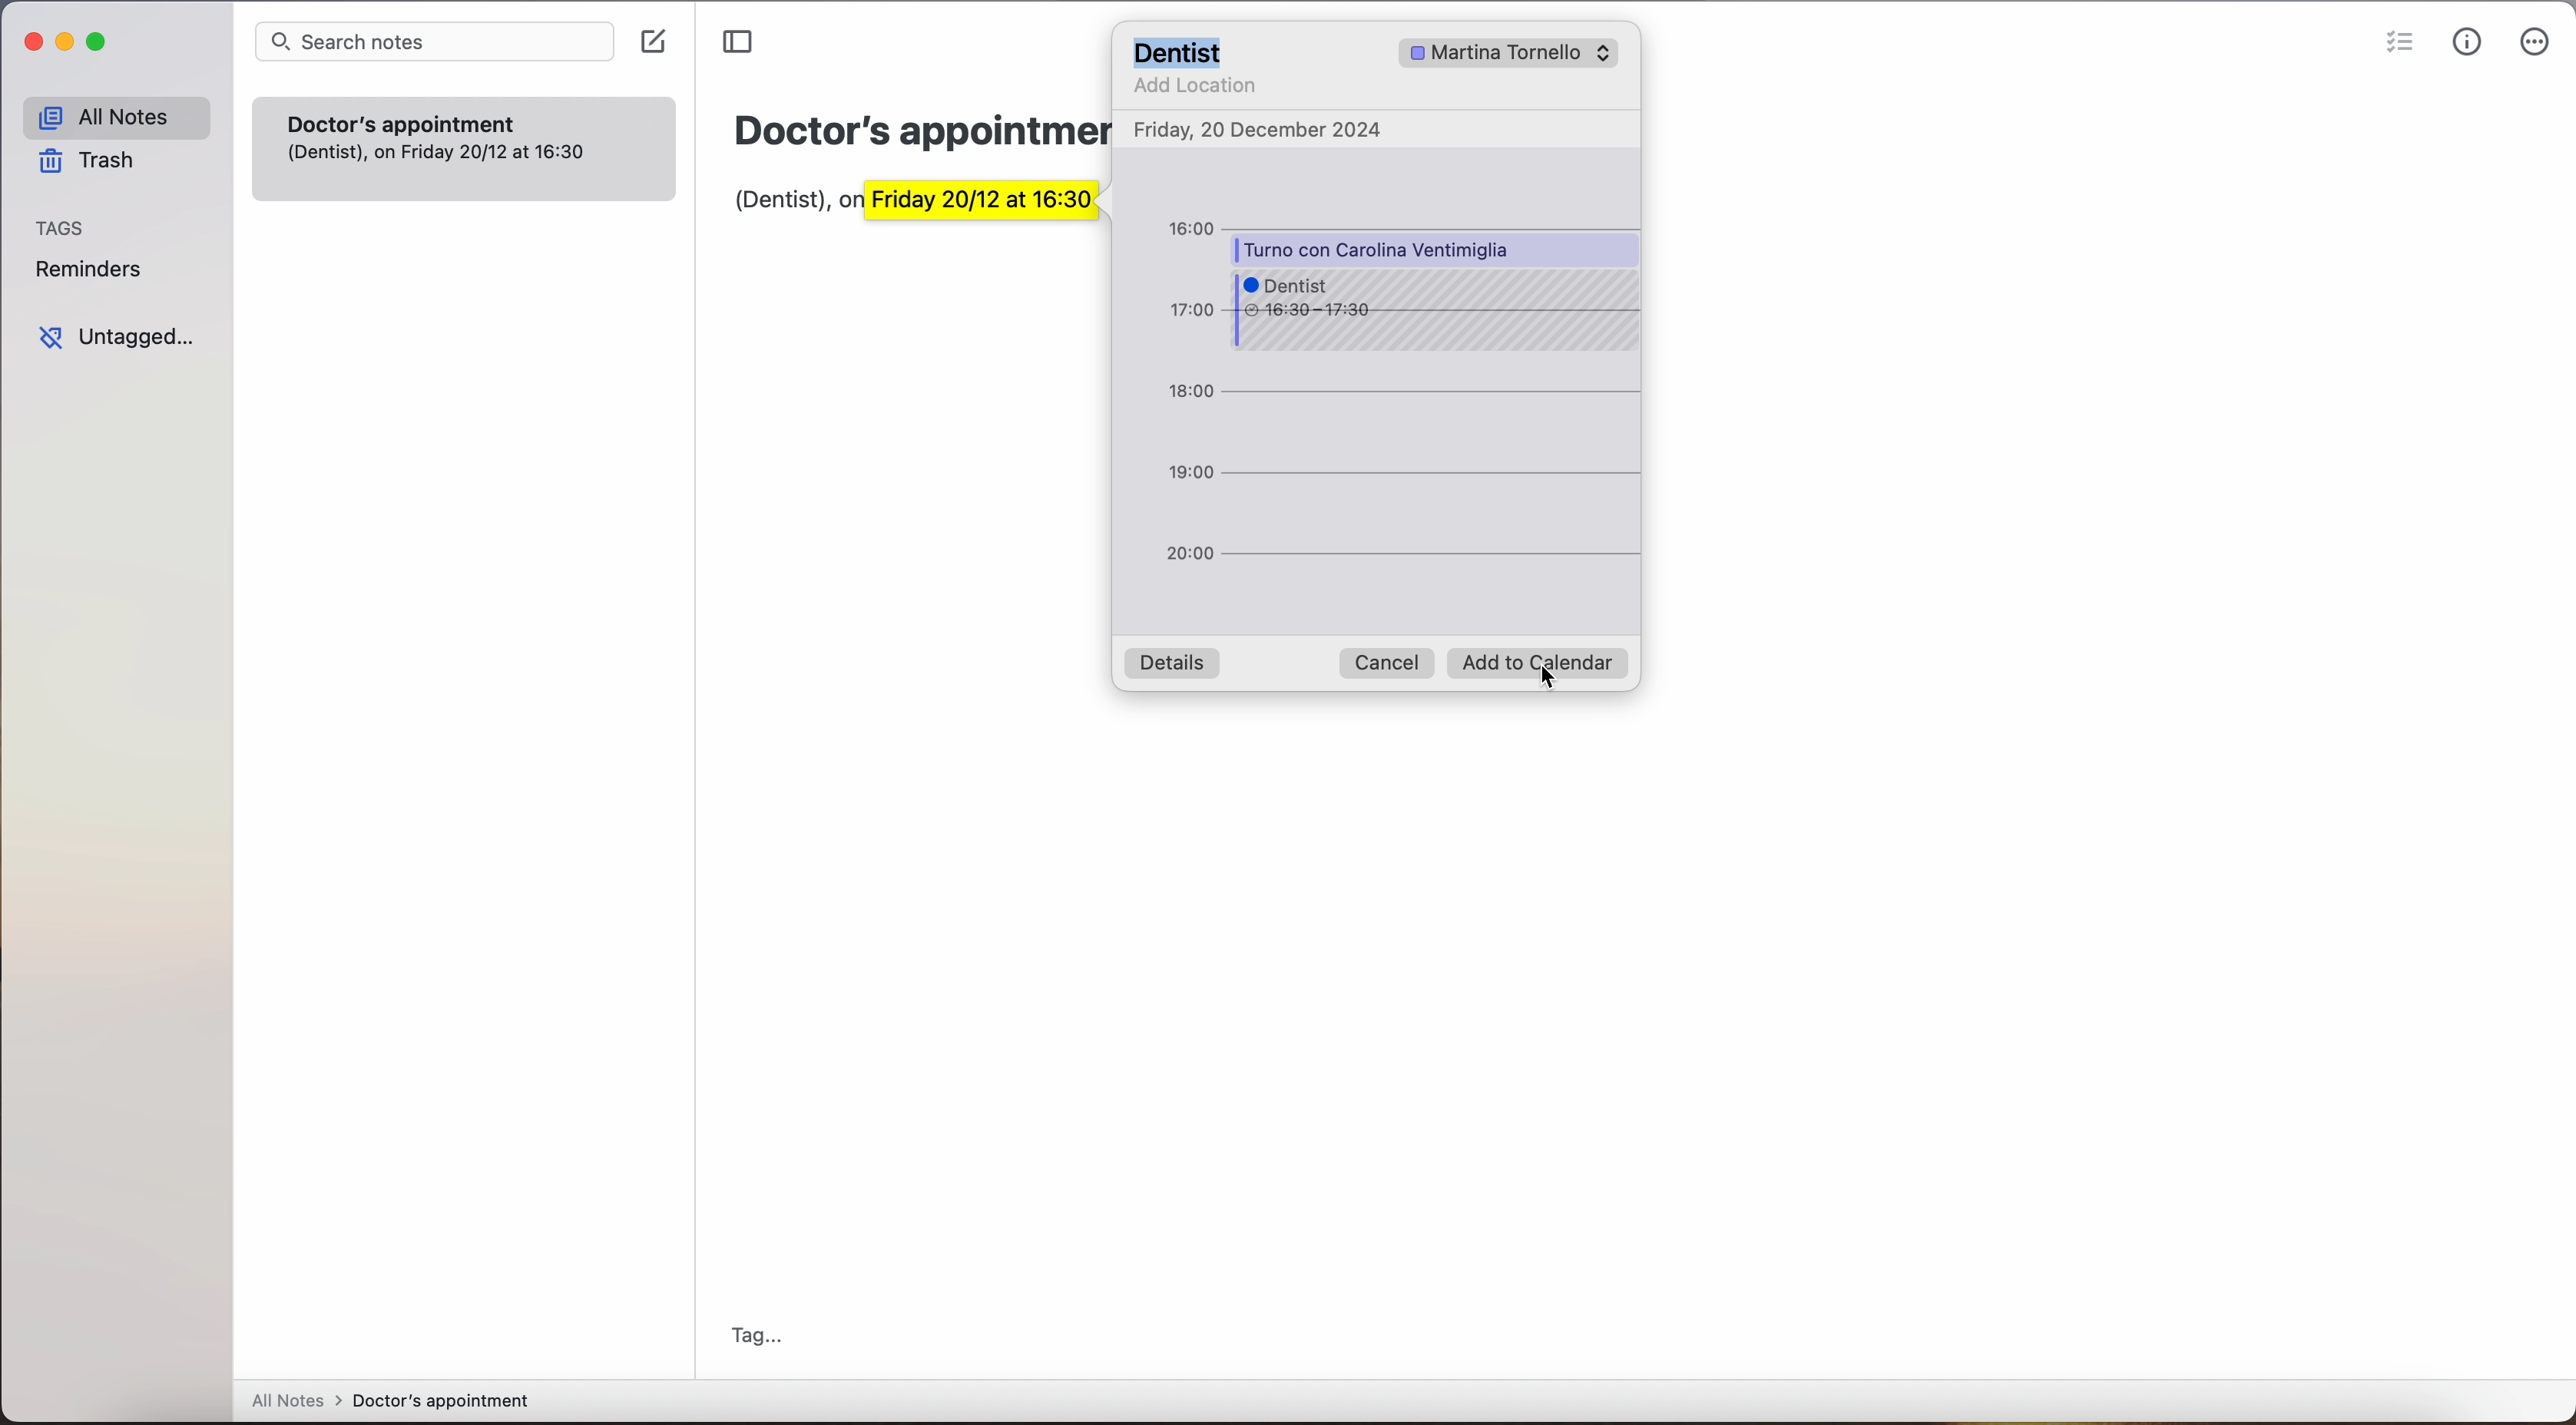 The height and width of the screenshot is (1425, 2576). Describe the element at coordinates (2536, 42) in the screenshot. I see `more options` at that location.